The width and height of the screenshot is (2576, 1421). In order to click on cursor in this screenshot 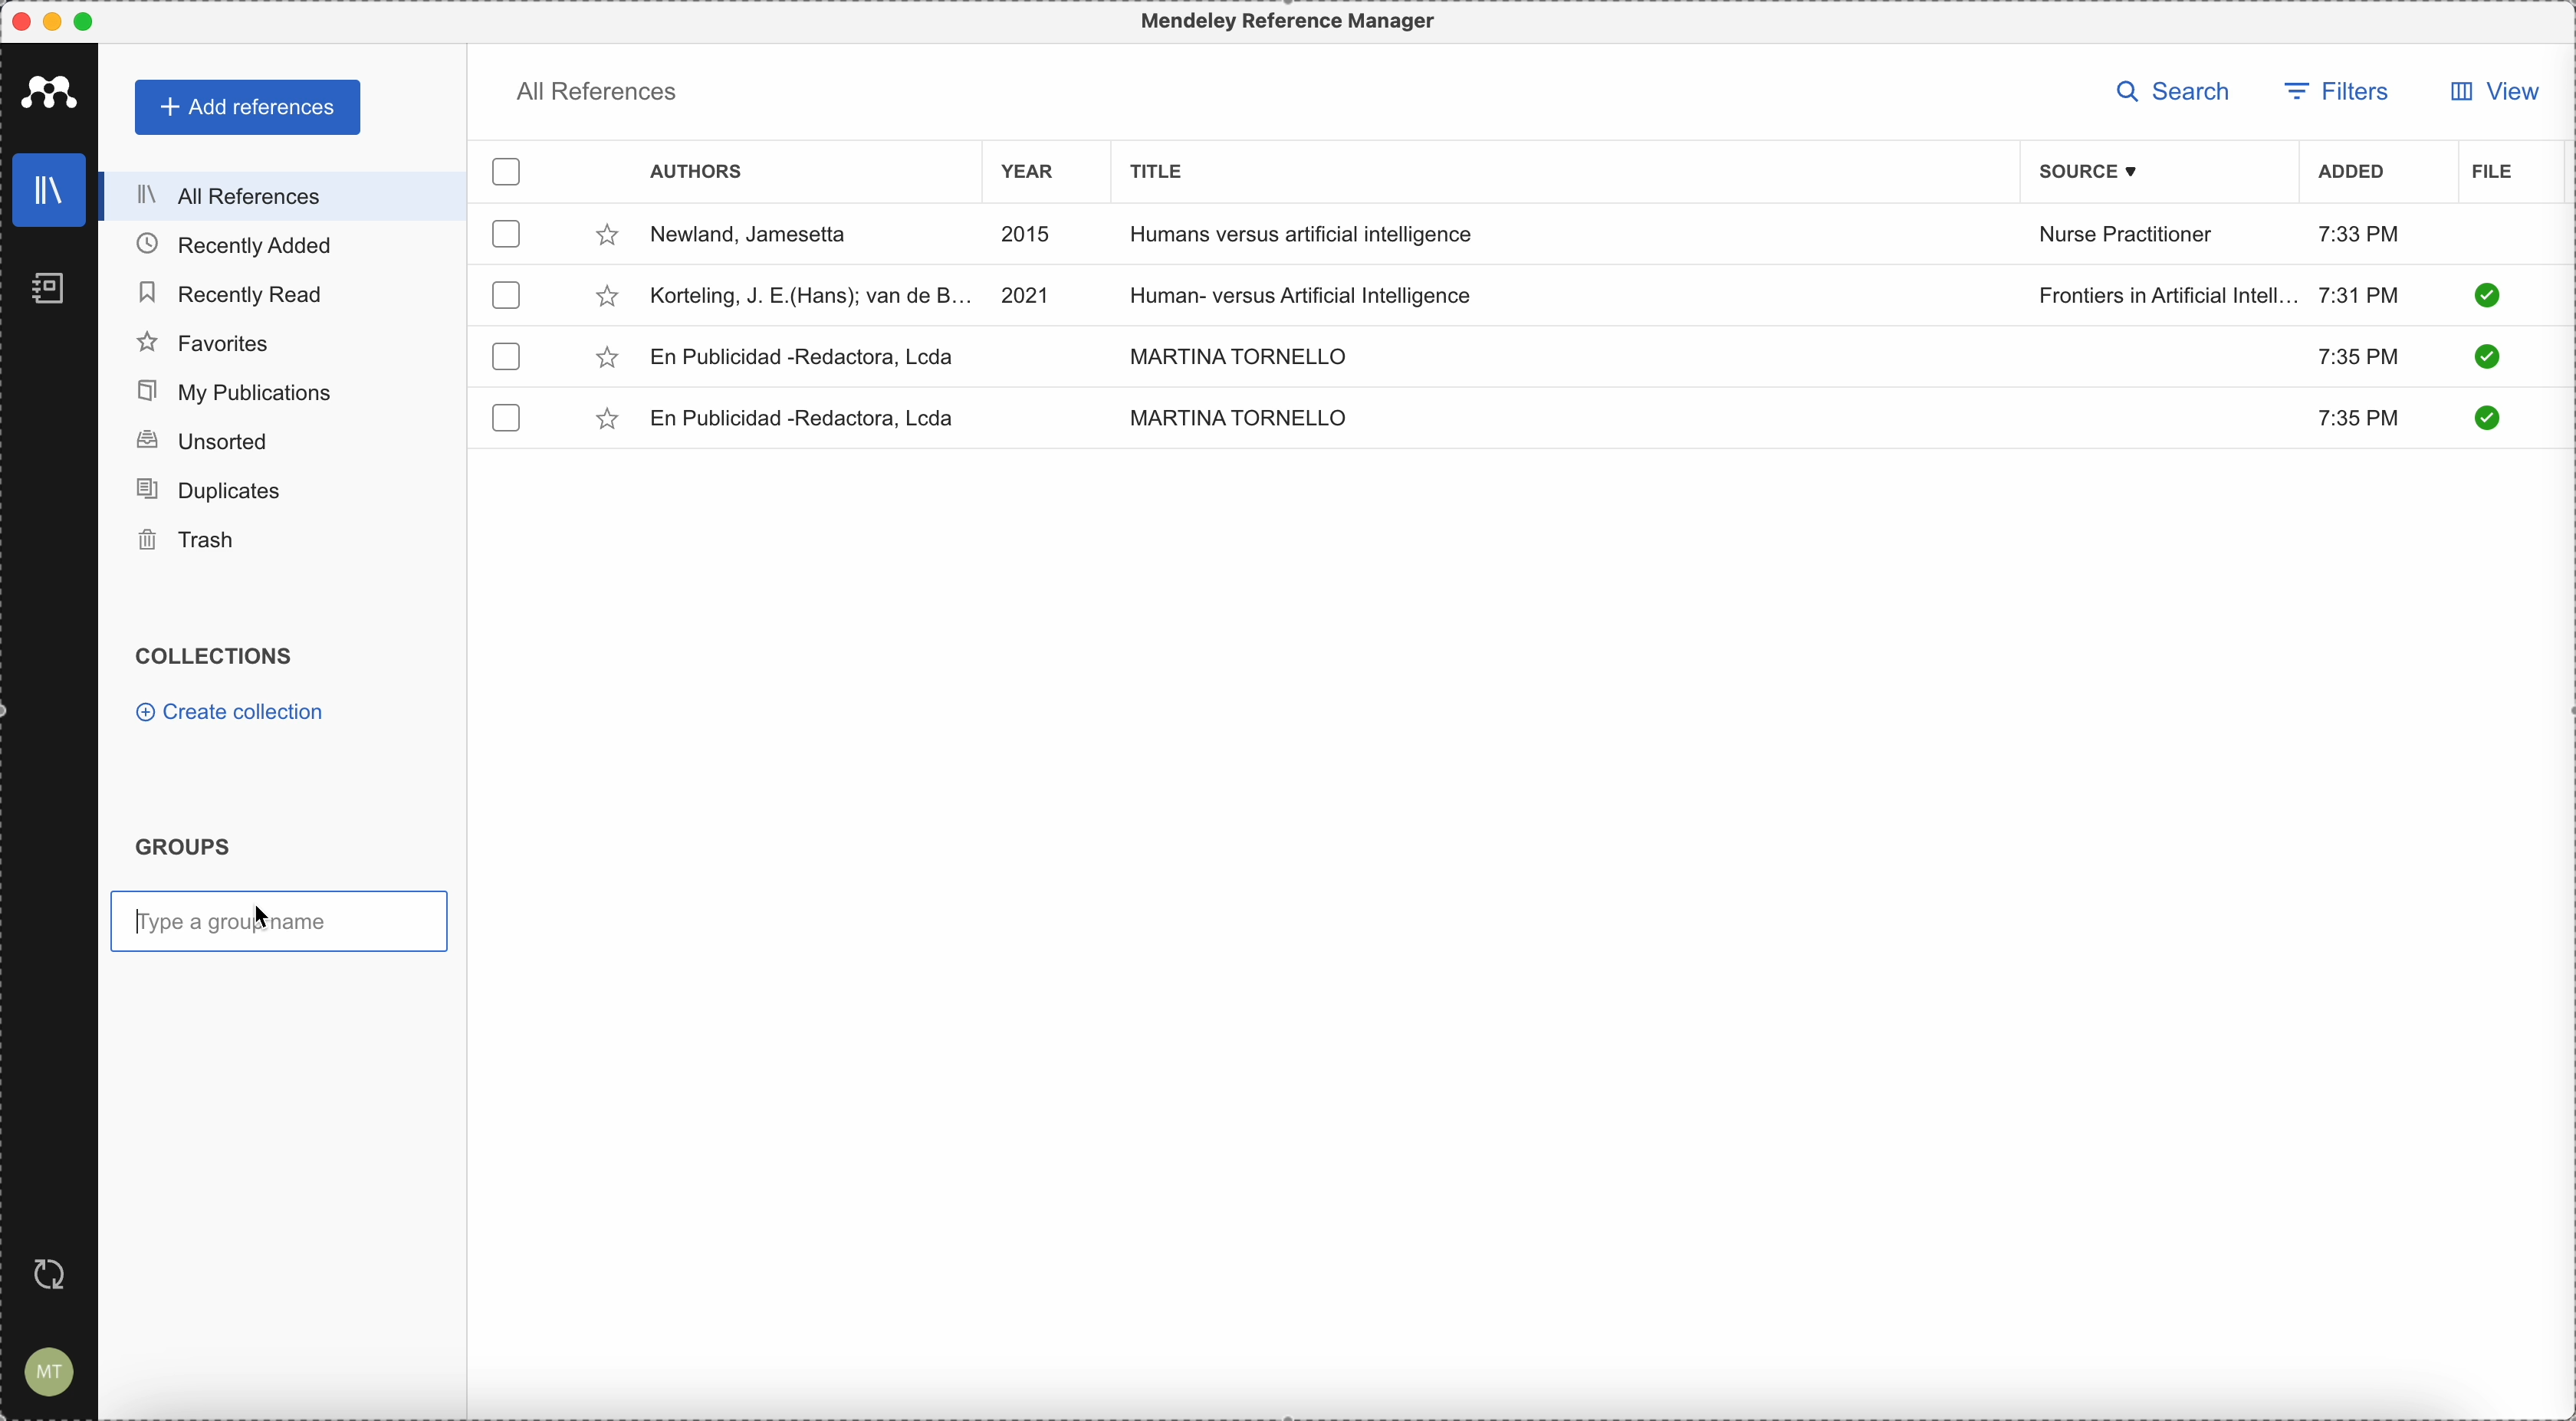, I will do `click(266, 914)`.